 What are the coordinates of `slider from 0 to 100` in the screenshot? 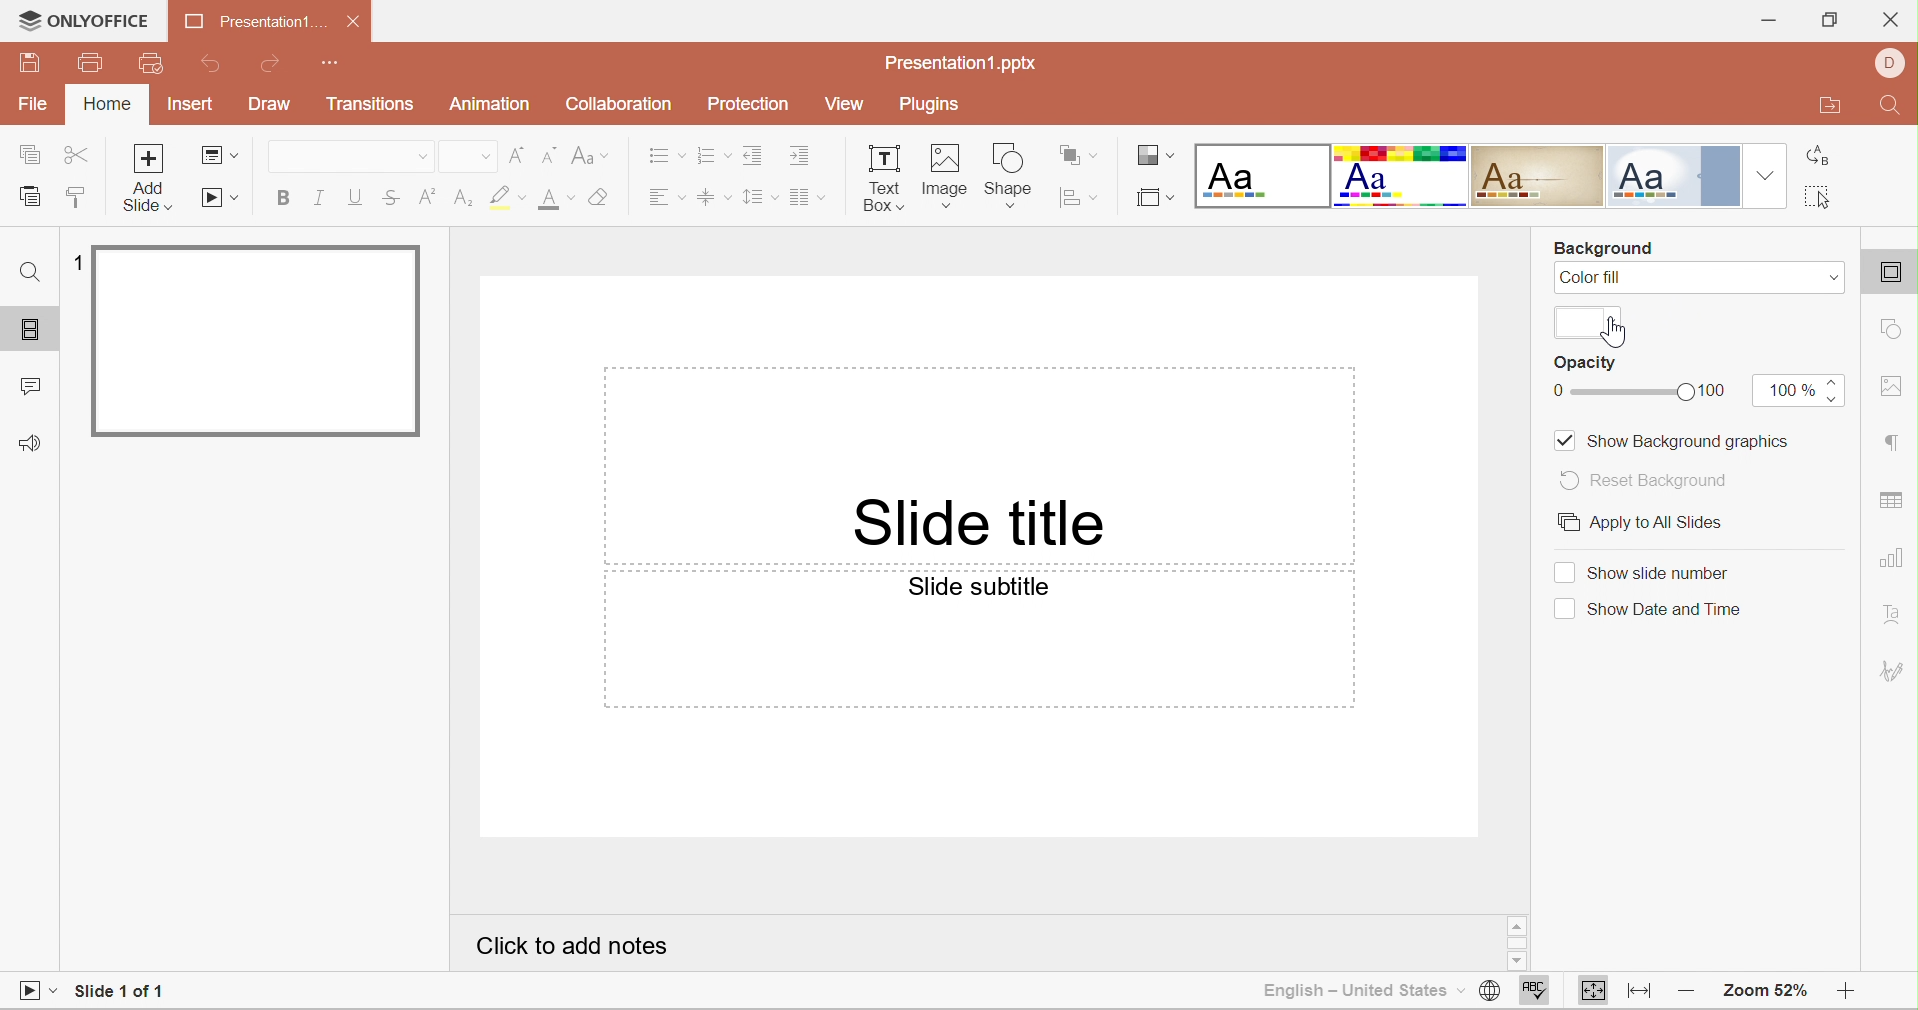 It's located at (1639, 390).